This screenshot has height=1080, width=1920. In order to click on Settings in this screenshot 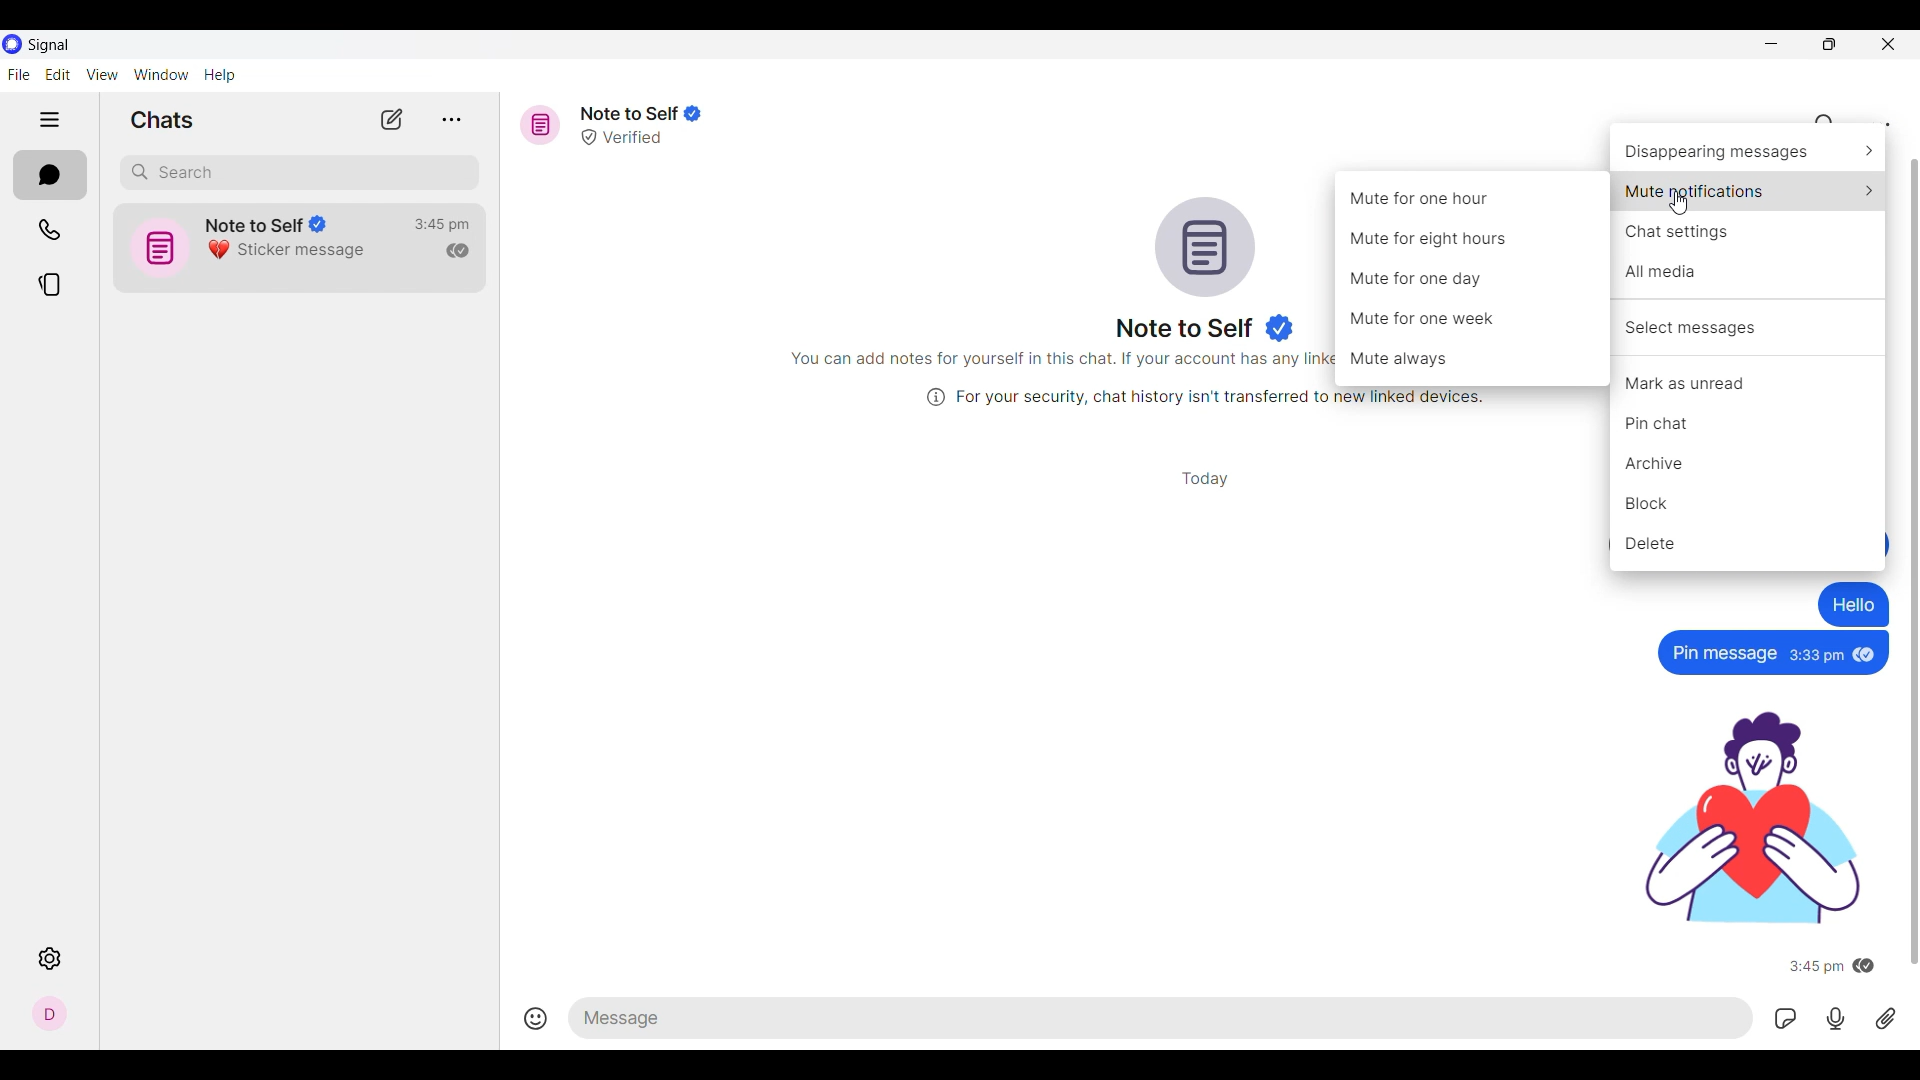, I will do `click(49, 958)`.